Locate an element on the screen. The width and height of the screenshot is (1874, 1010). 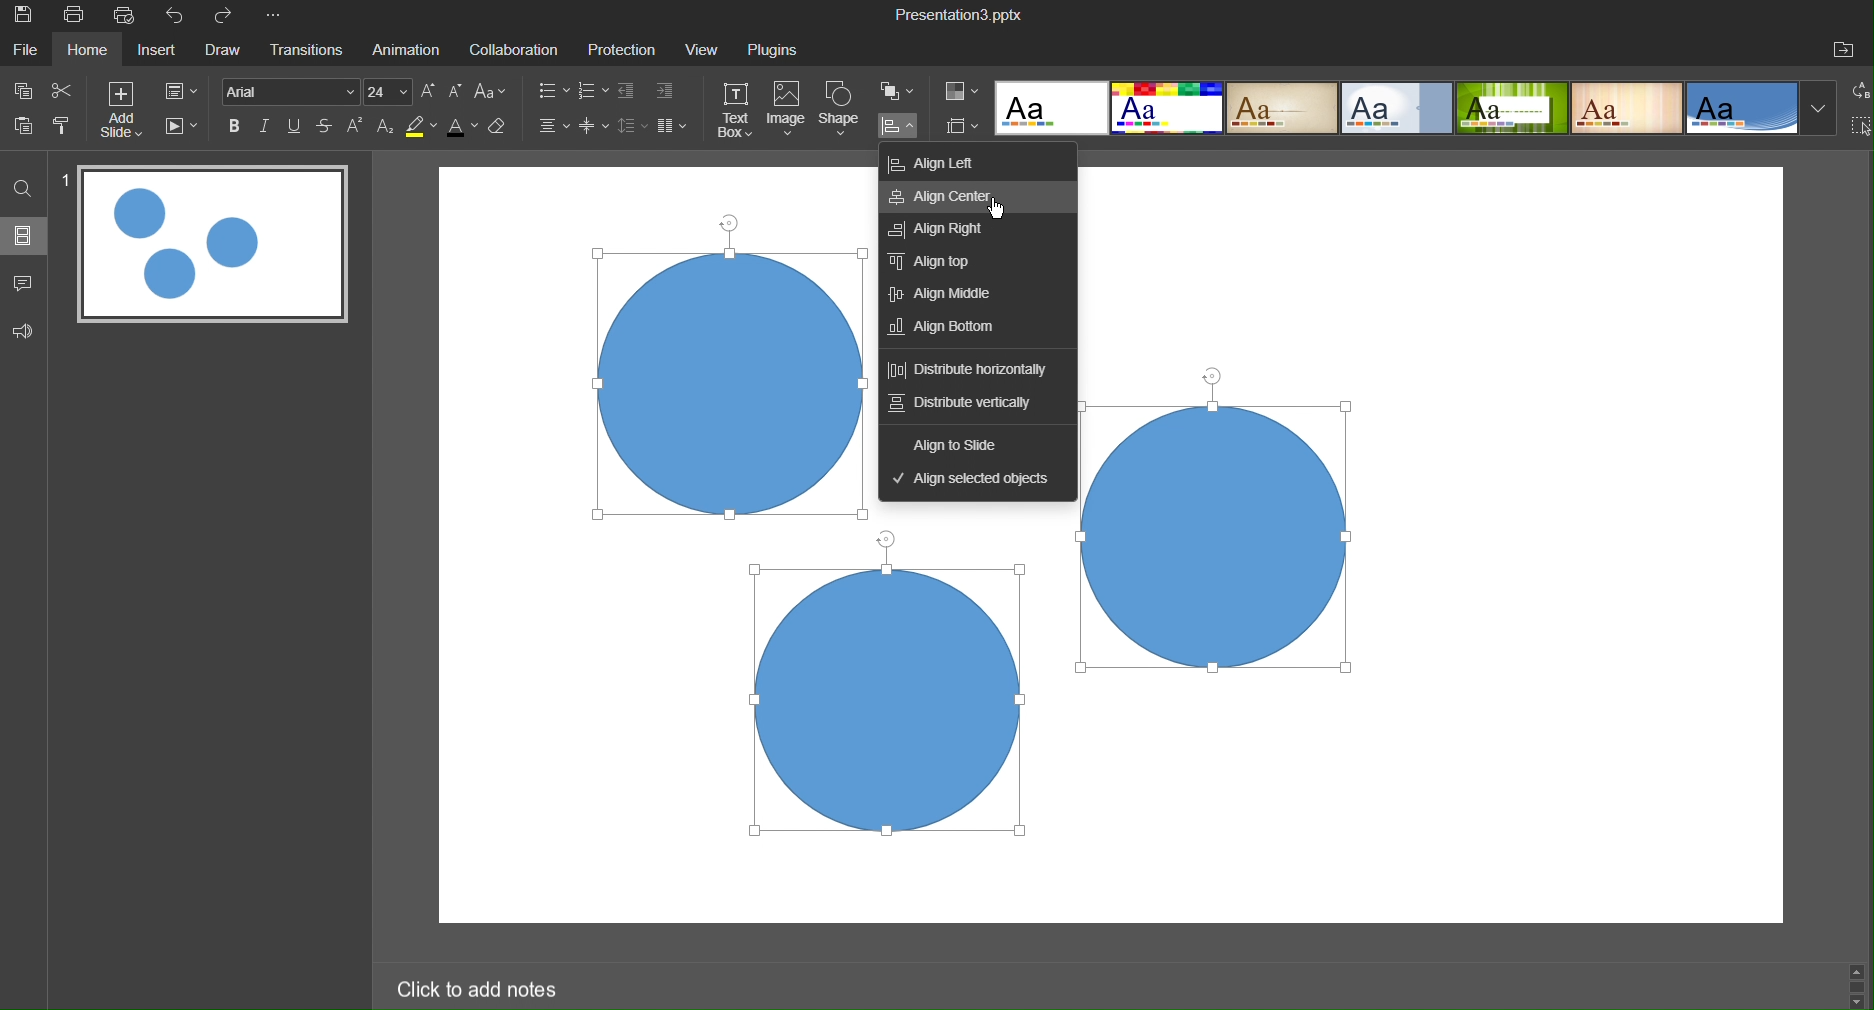
Italic is located at coordinates (269, 126).